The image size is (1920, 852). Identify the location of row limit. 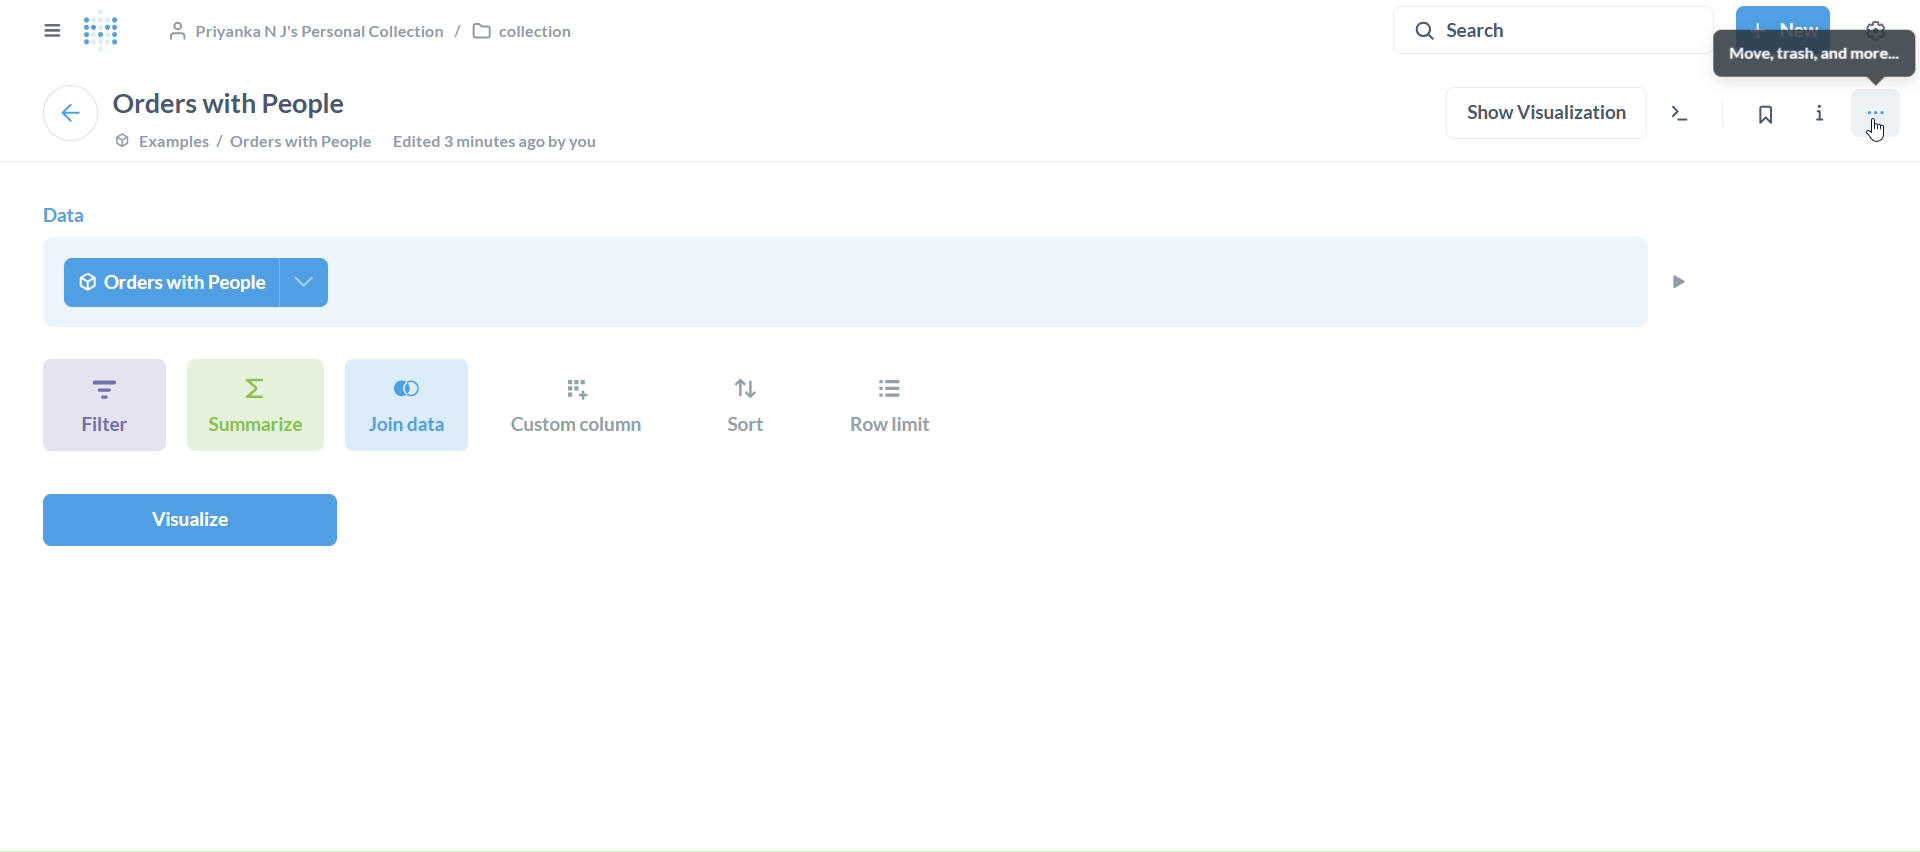
(895, 408).